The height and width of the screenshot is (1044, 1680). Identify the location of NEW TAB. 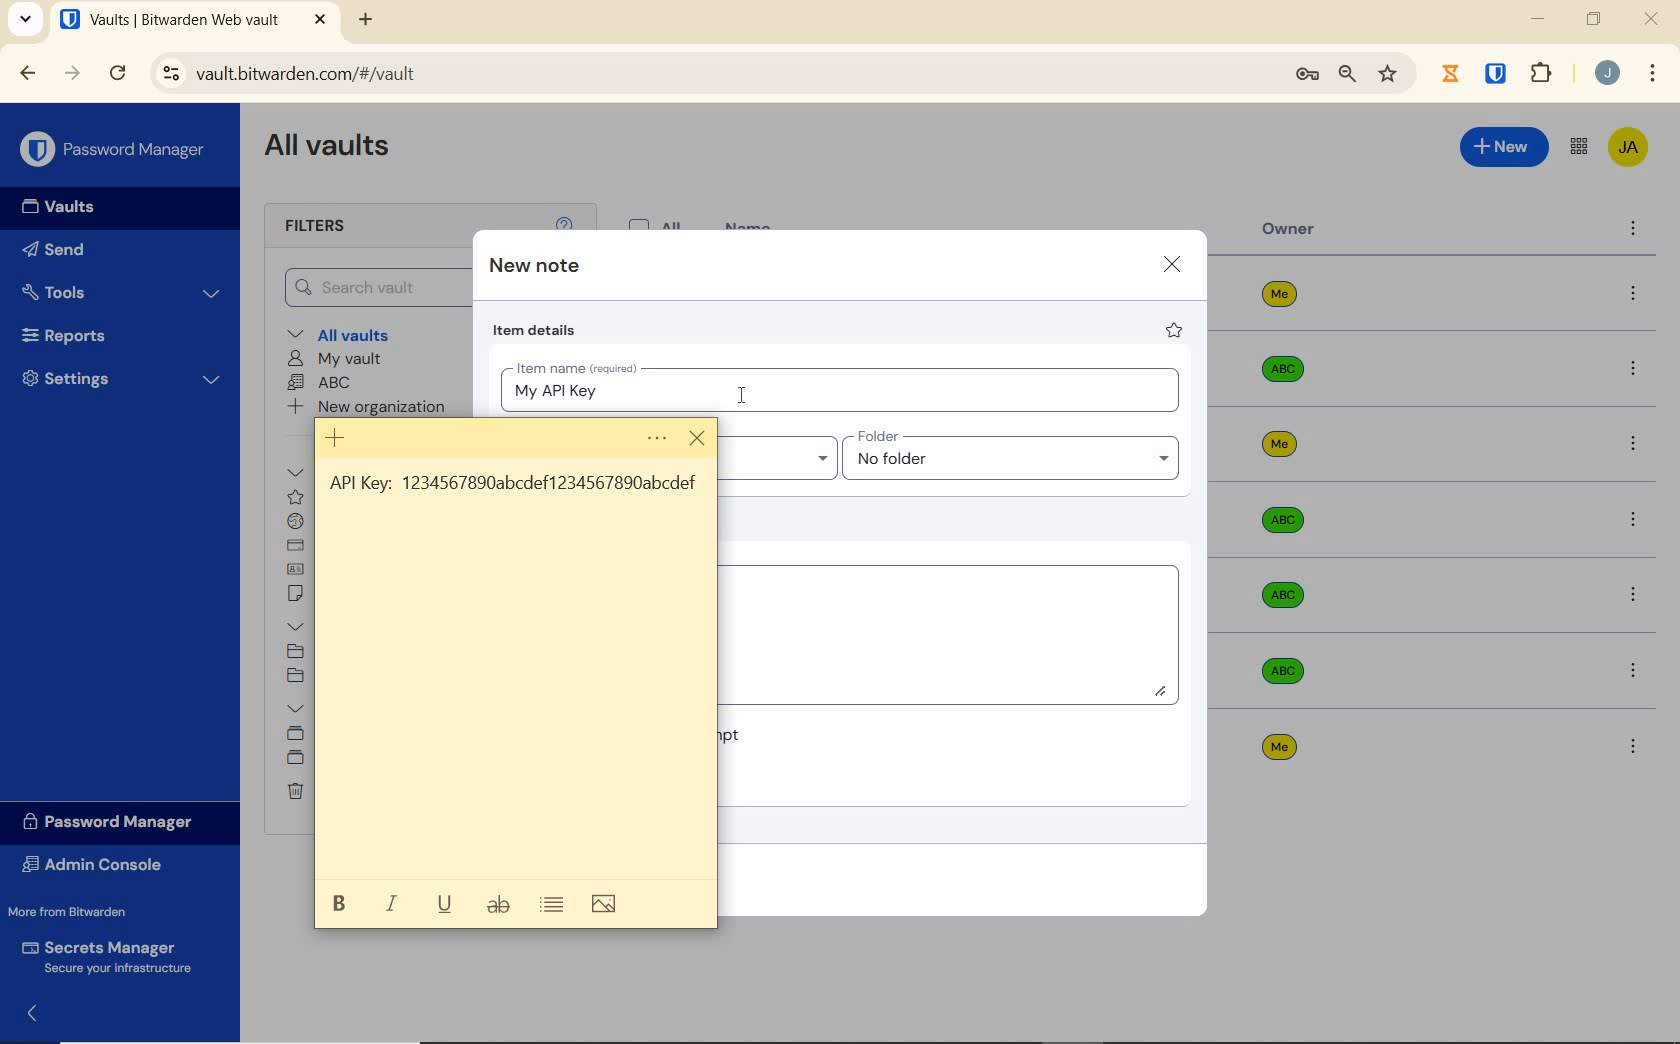
(368, 20).